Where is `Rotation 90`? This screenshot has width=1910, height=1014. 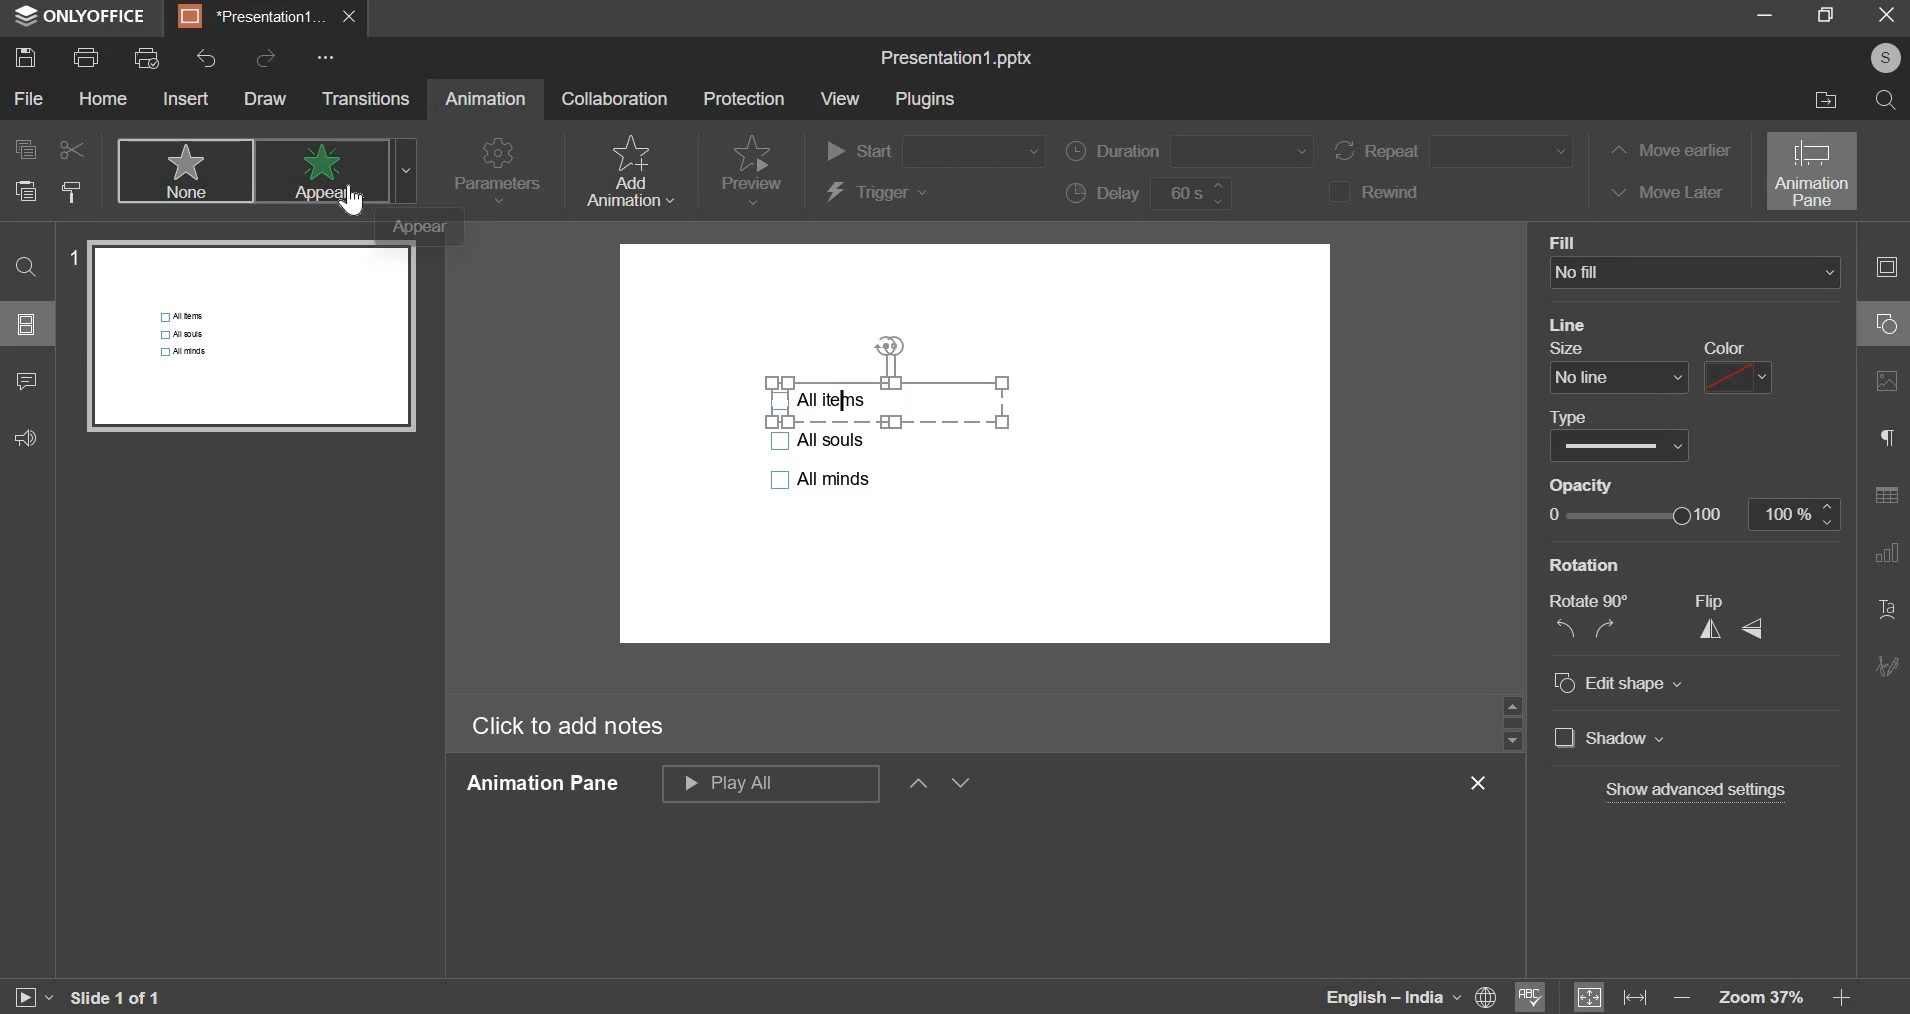
Rotation 90 is located at coordinates (1585, 628).